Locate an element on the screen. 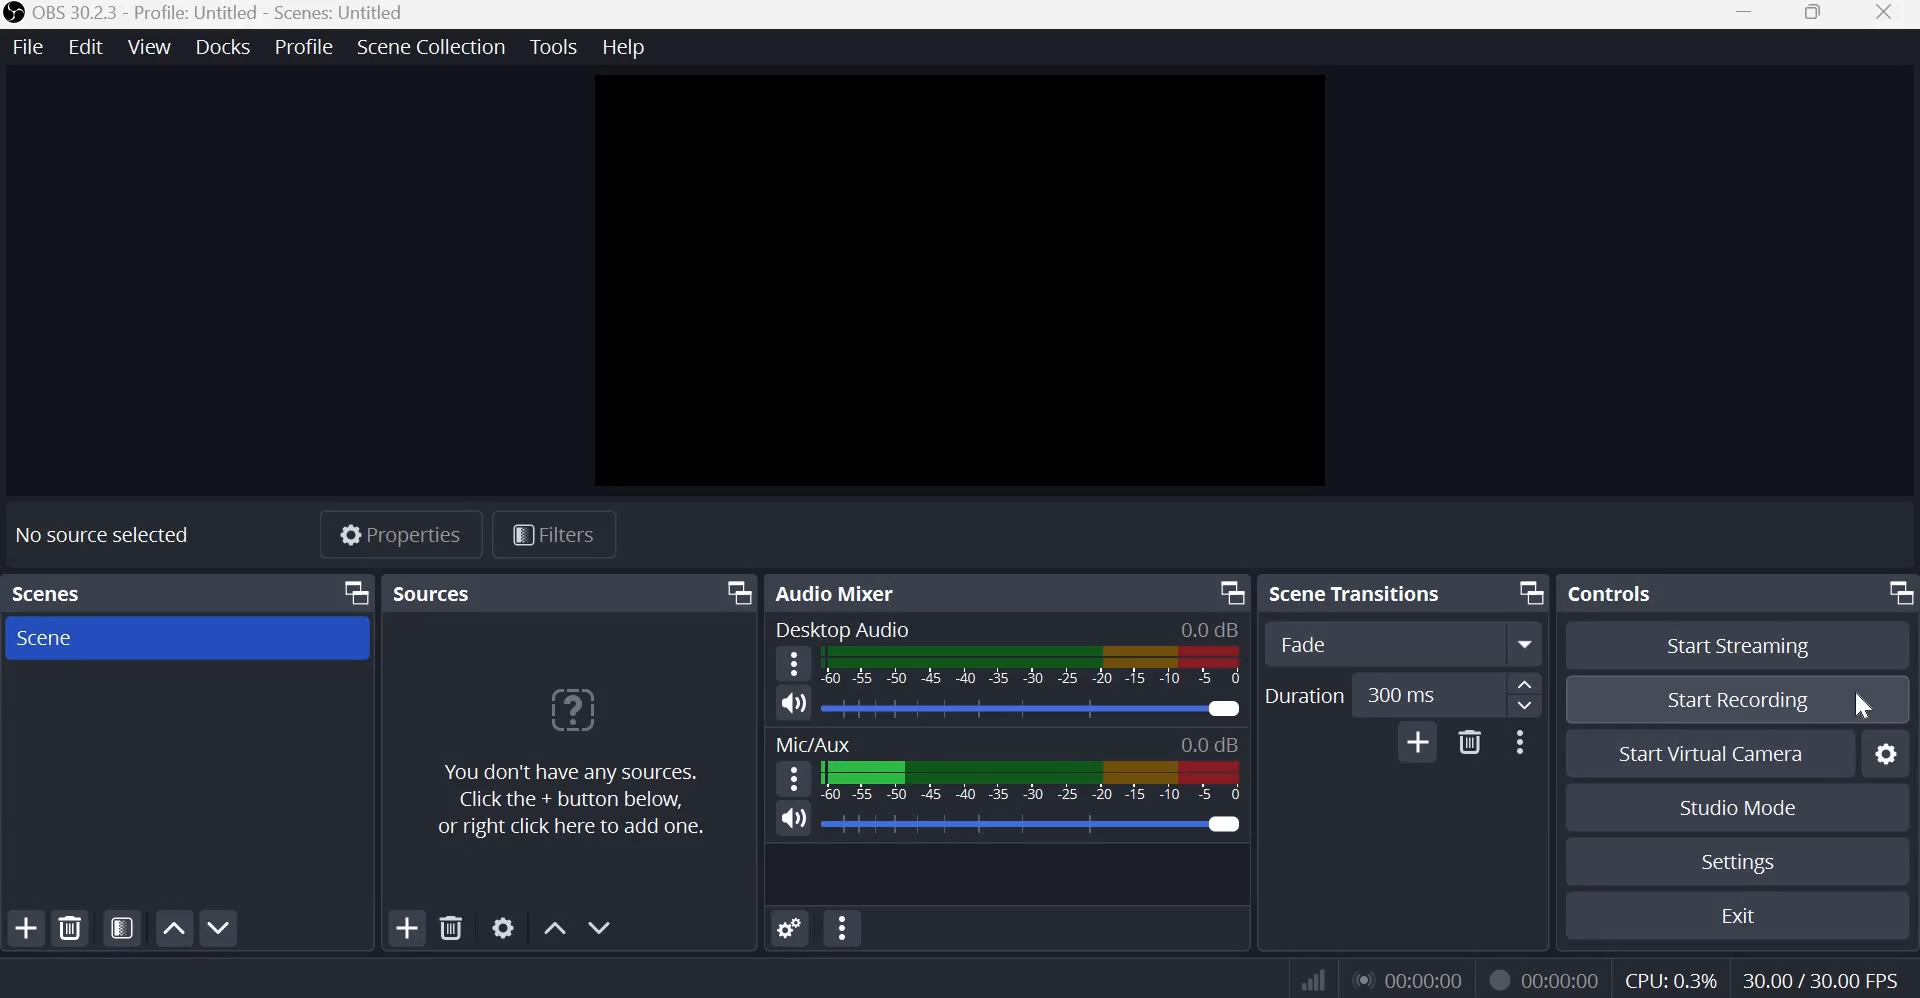 The height and width of the screenshot is (998, 1920). Move scene up is located at coordinates (174, 928).